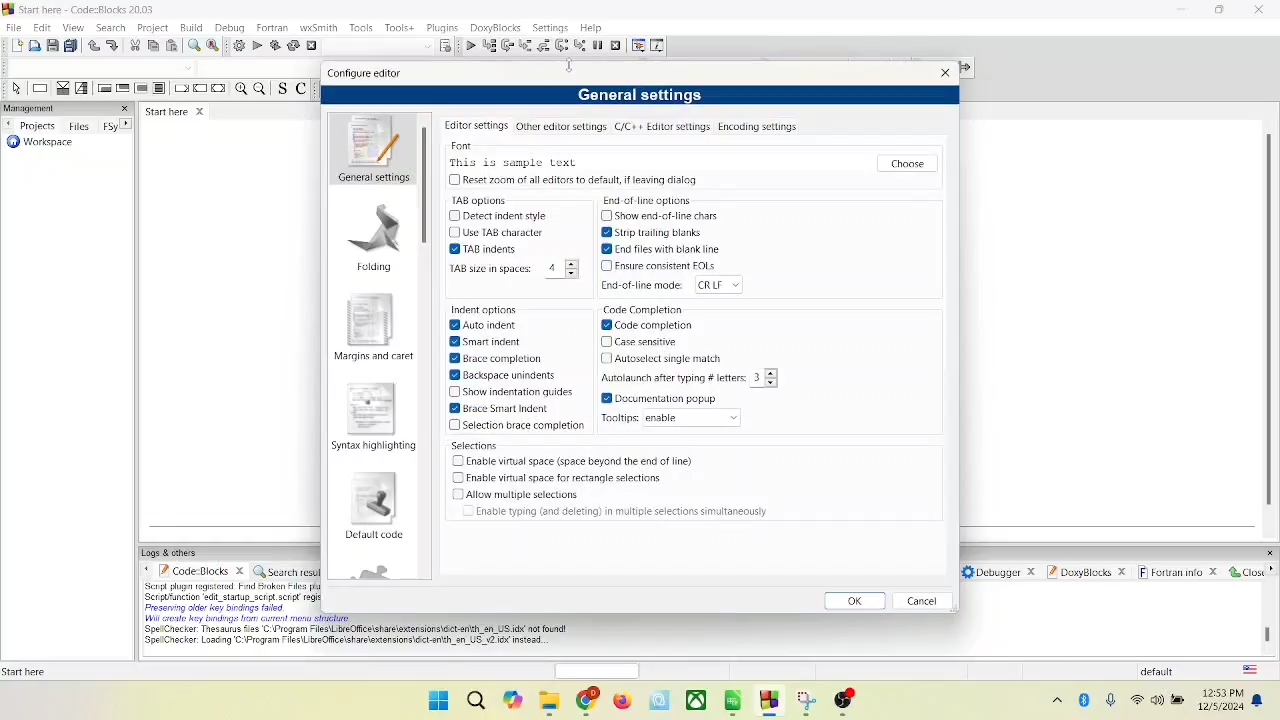 Image resolution: width=1280 pixels, height=720 pixels. Describe the element at coordinates (110, 27) in the screenshot. I see `search` at that location.